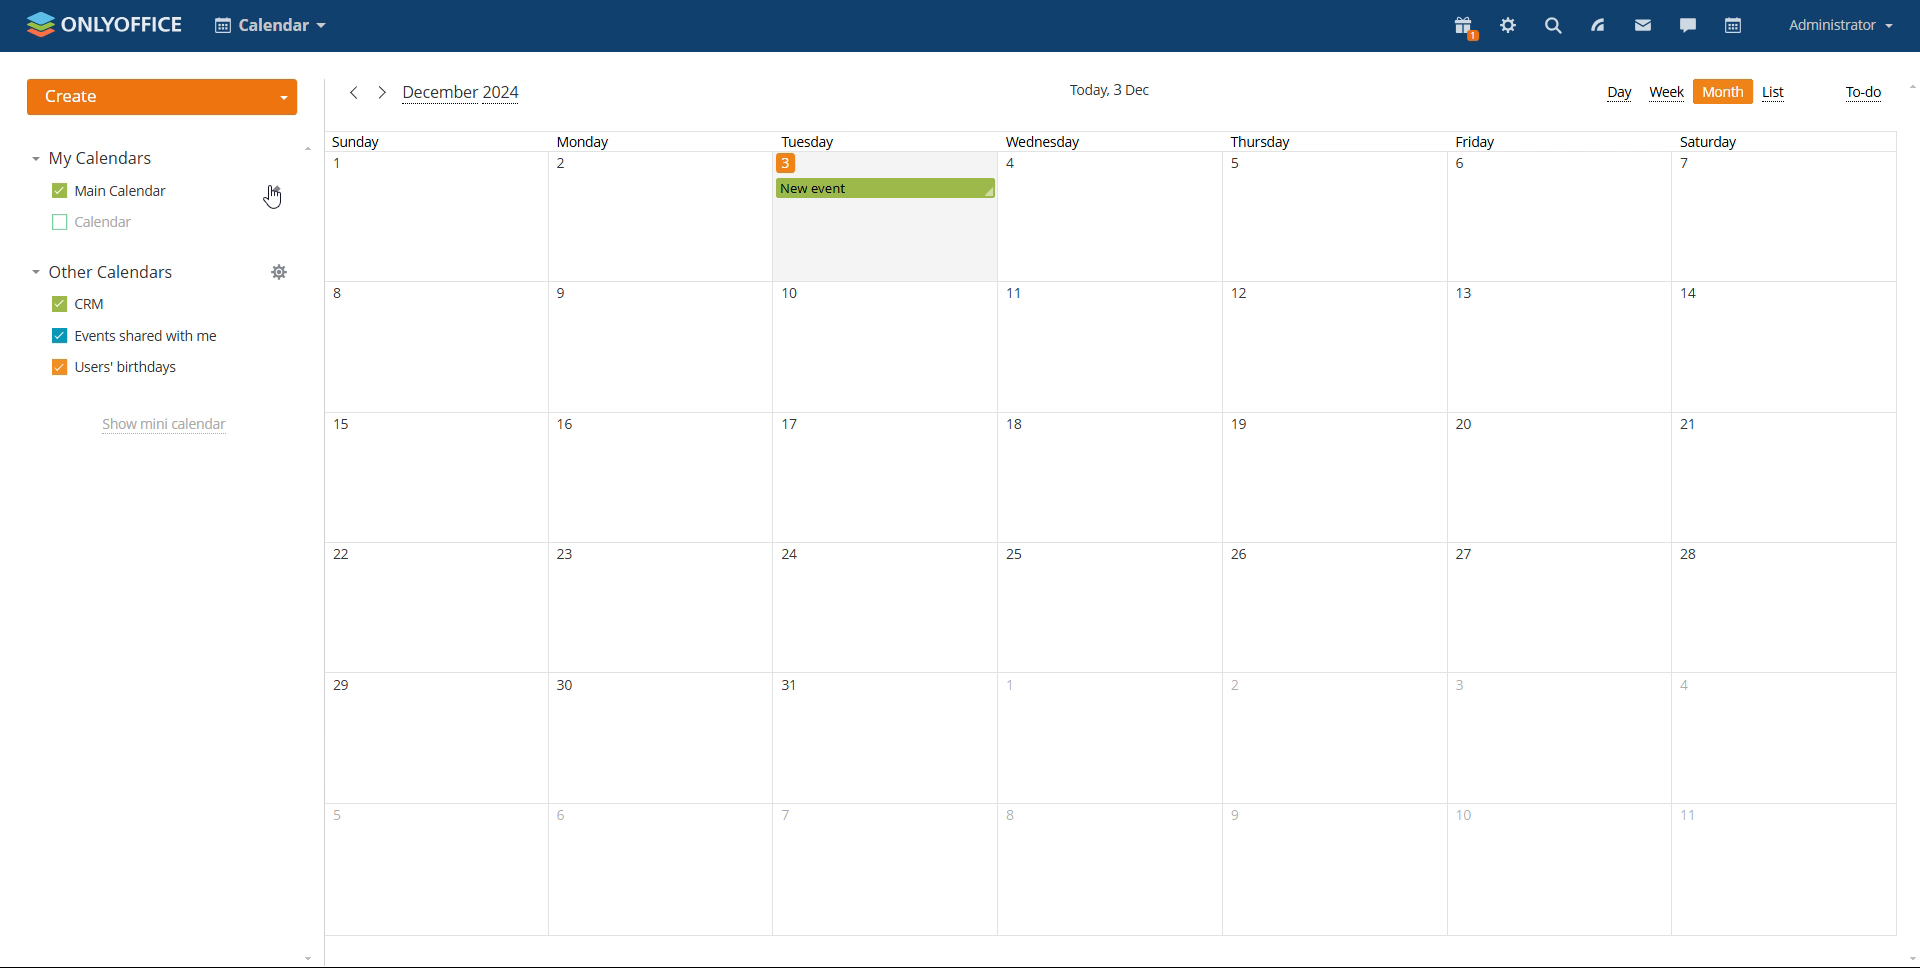 This screenshot has height=968, width=1920. Describe the element at coordinates (1334, 480) in the screenshot. I see `date` at that location.